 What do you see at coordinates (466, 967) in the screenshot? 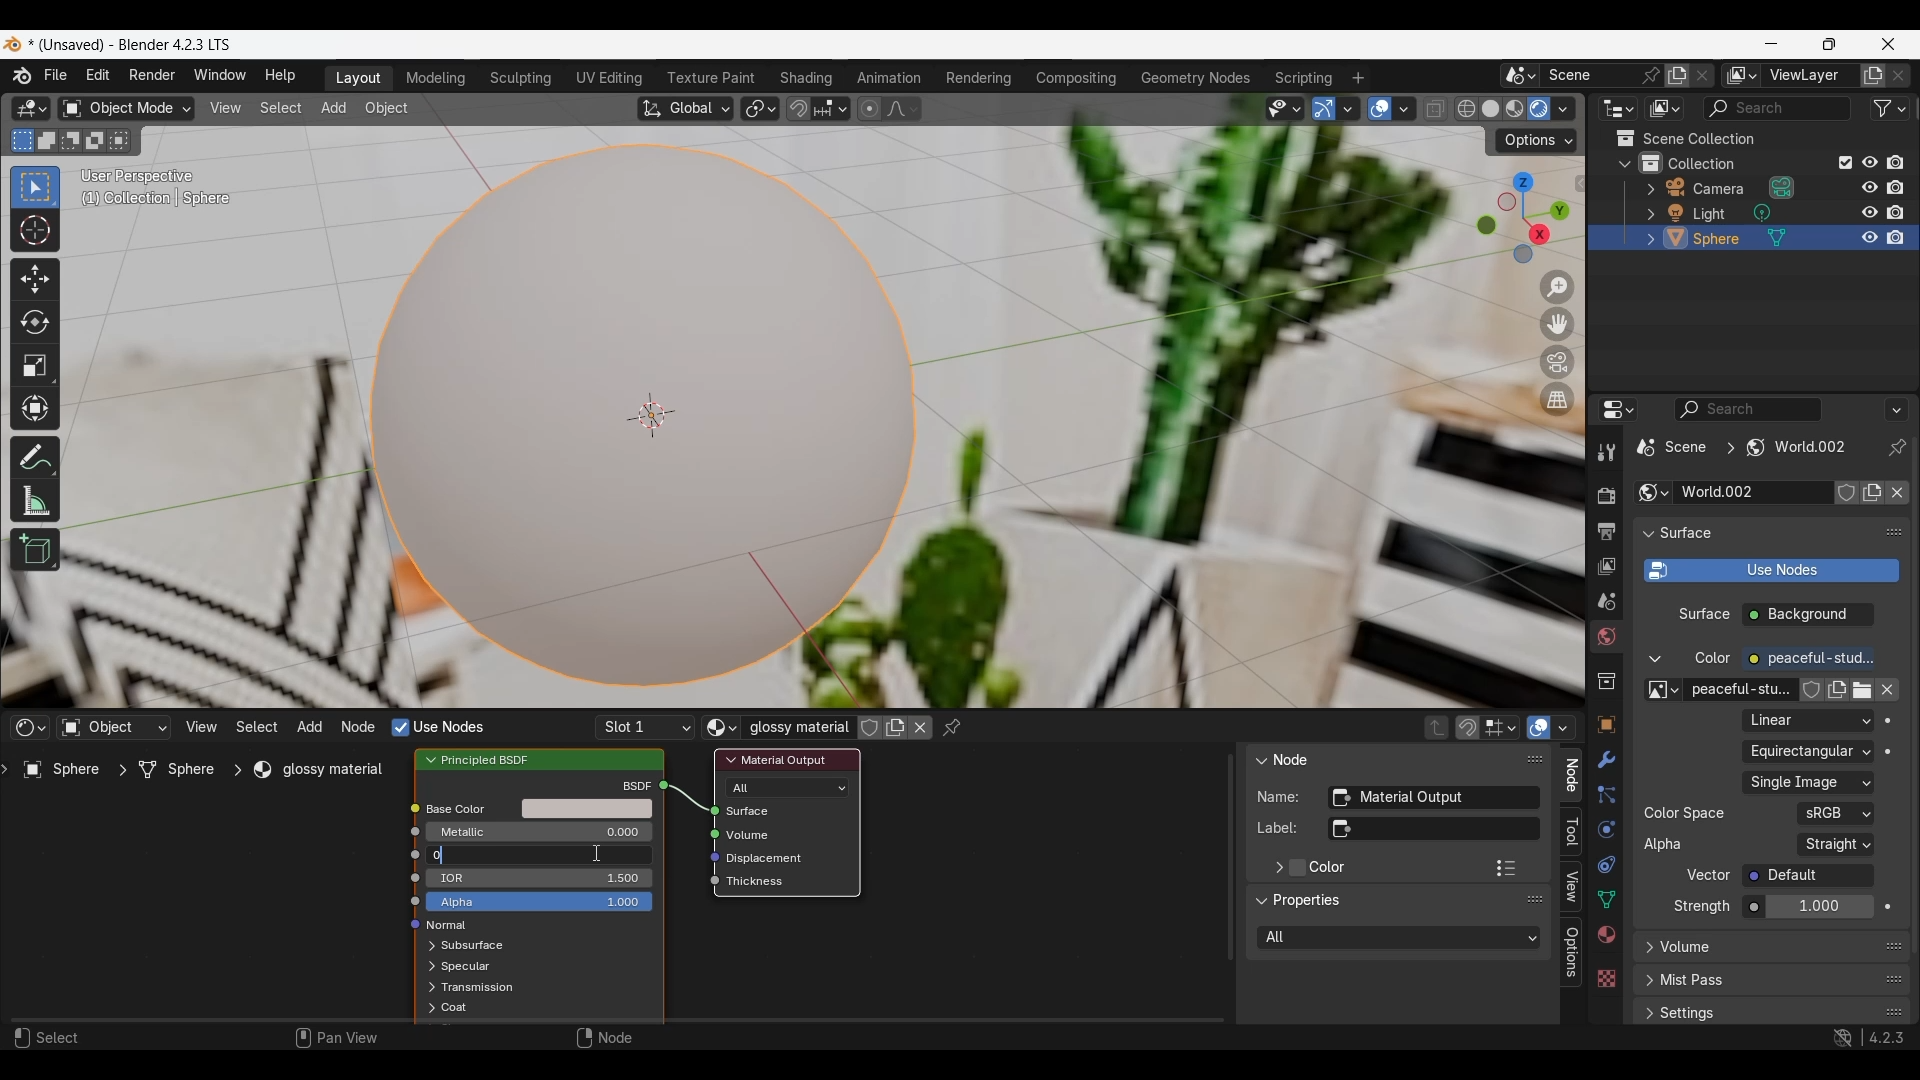
I see `Spectacular options` at bounding box center [466, 967].